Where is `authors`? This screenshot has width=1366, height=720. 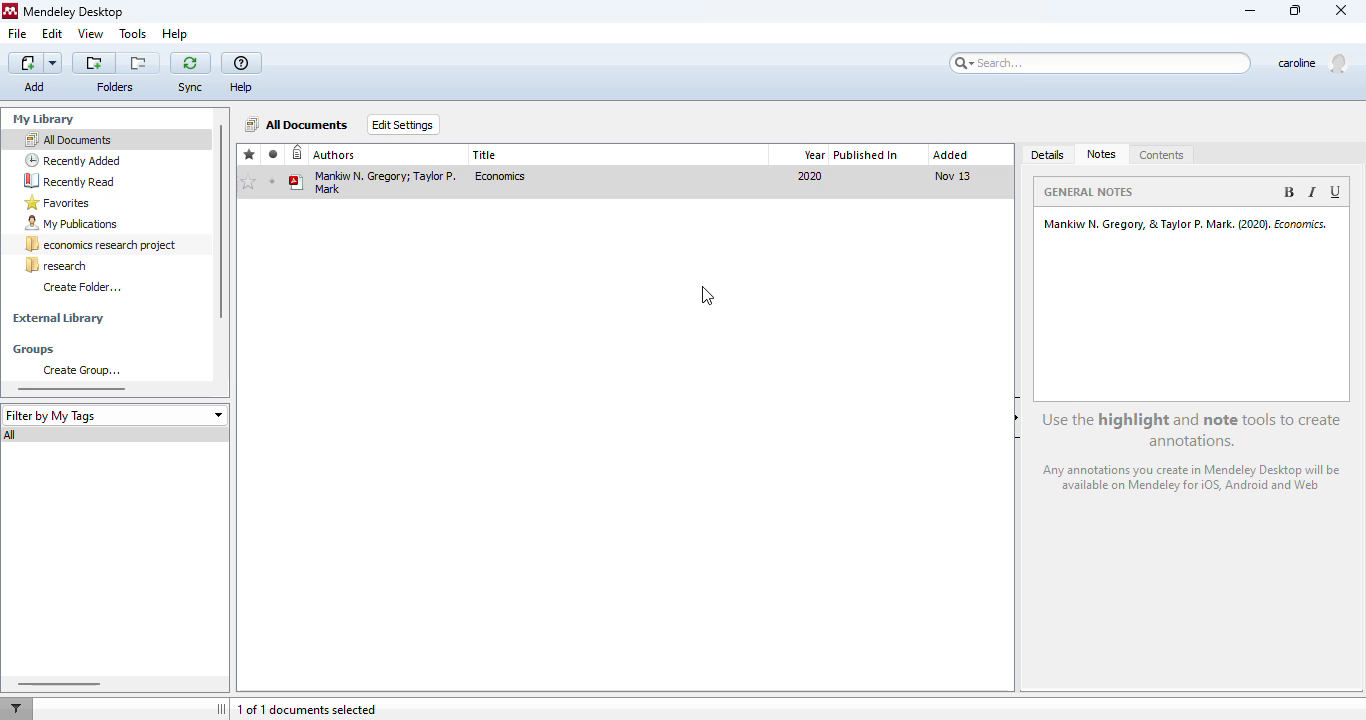
authors is located at coordinates (335, 155).